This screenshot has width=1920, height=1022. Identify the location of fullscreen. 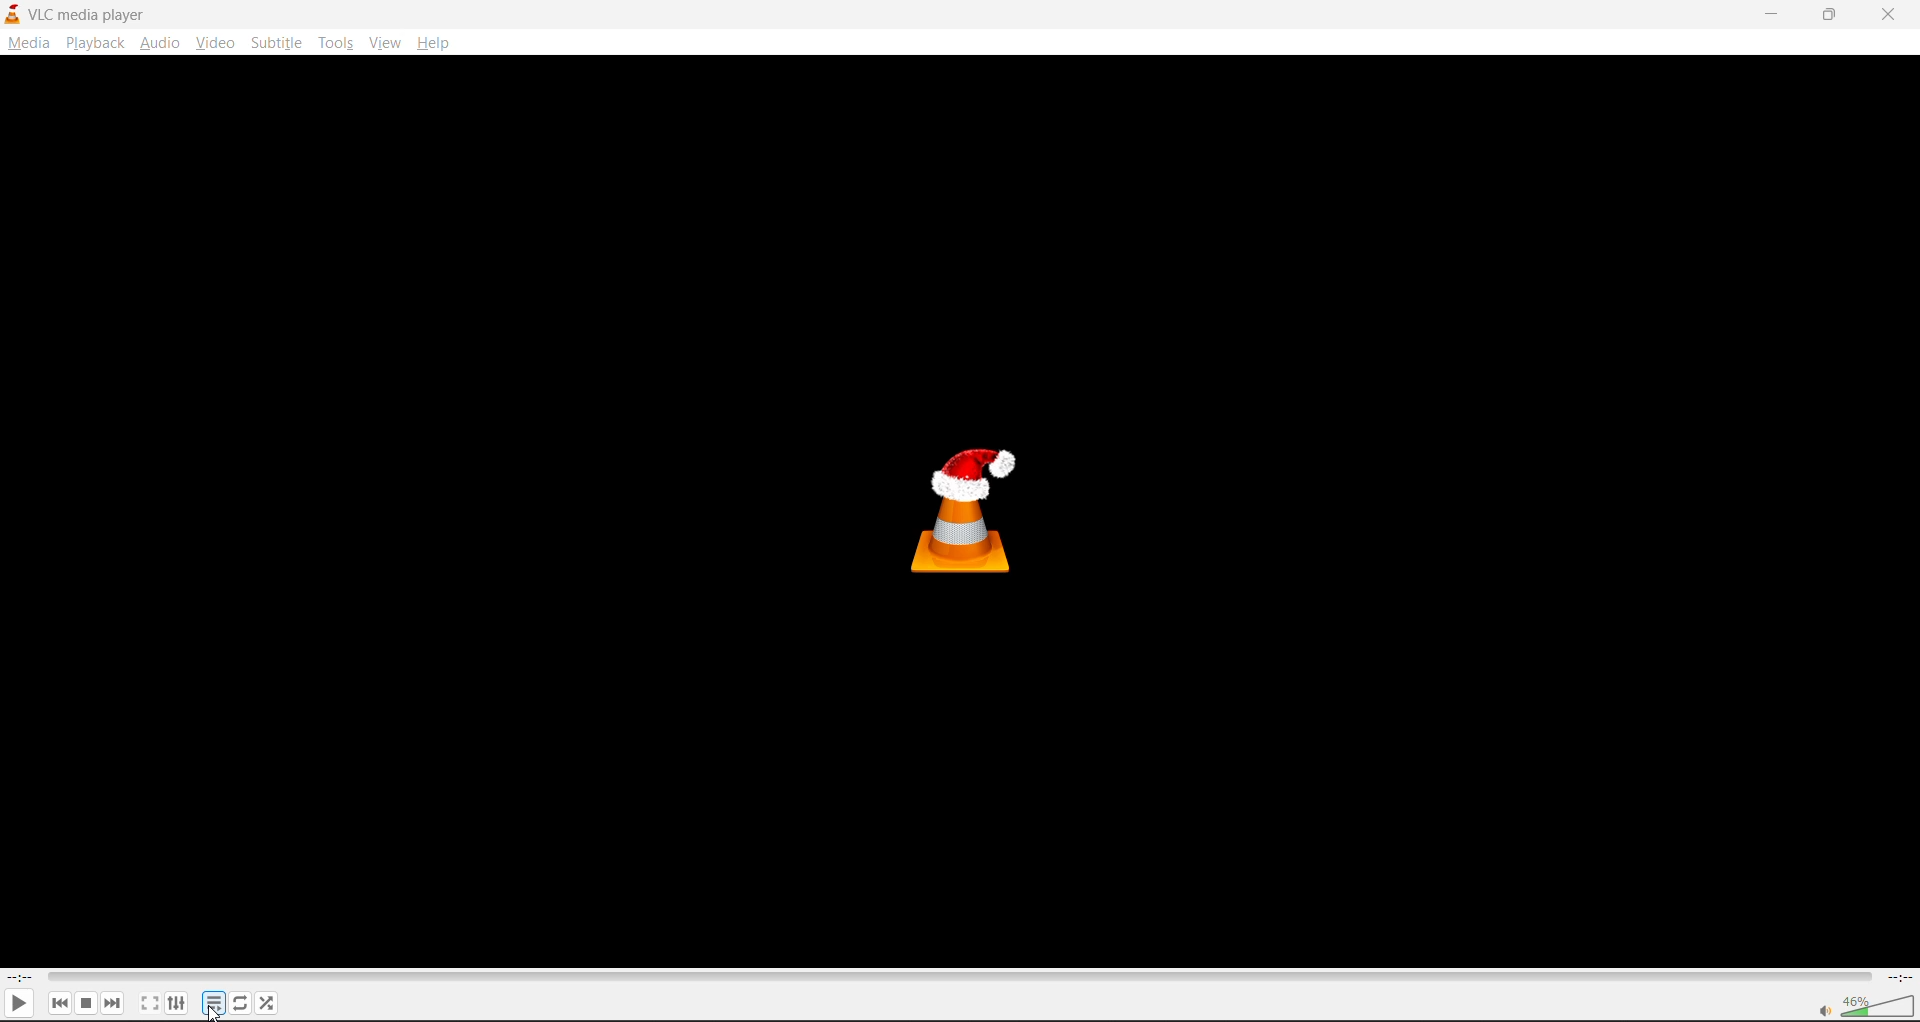
(144, 1002).